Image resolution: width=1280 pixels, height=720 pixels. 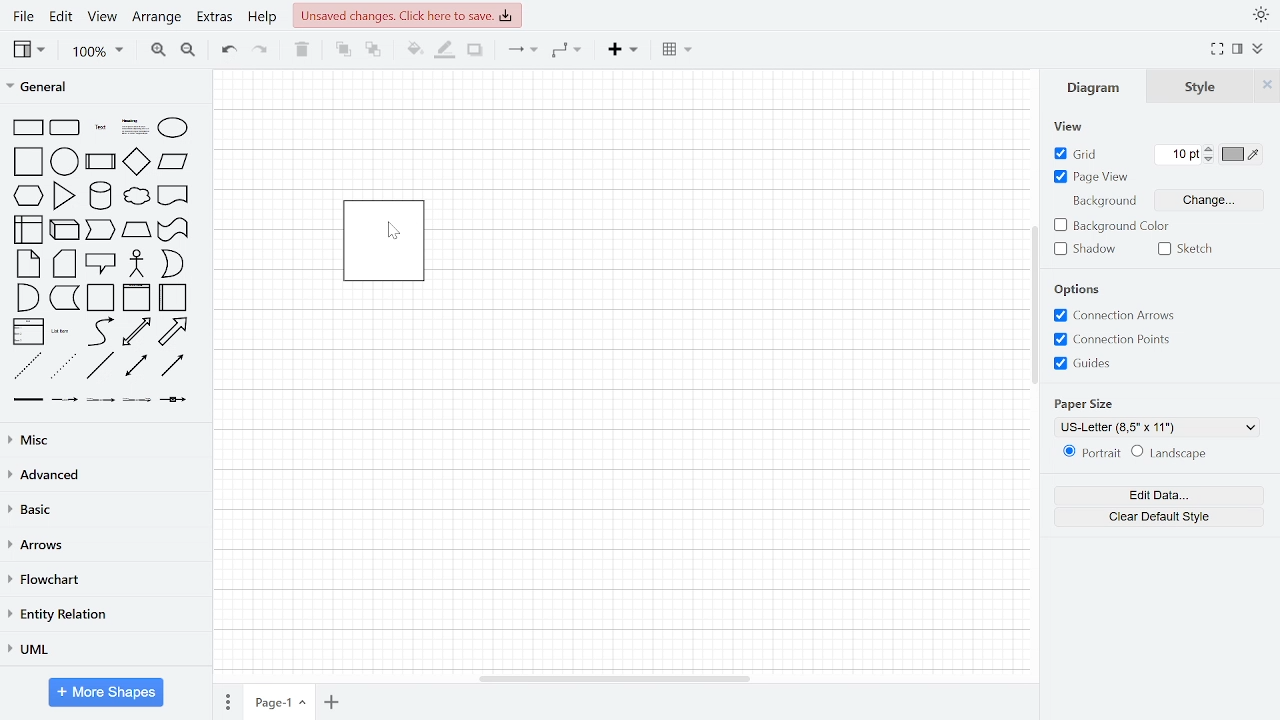 What do you see at coordinates (1203, 200) in the screenshot?
I see `change background` at bounding box center [1203, 200].